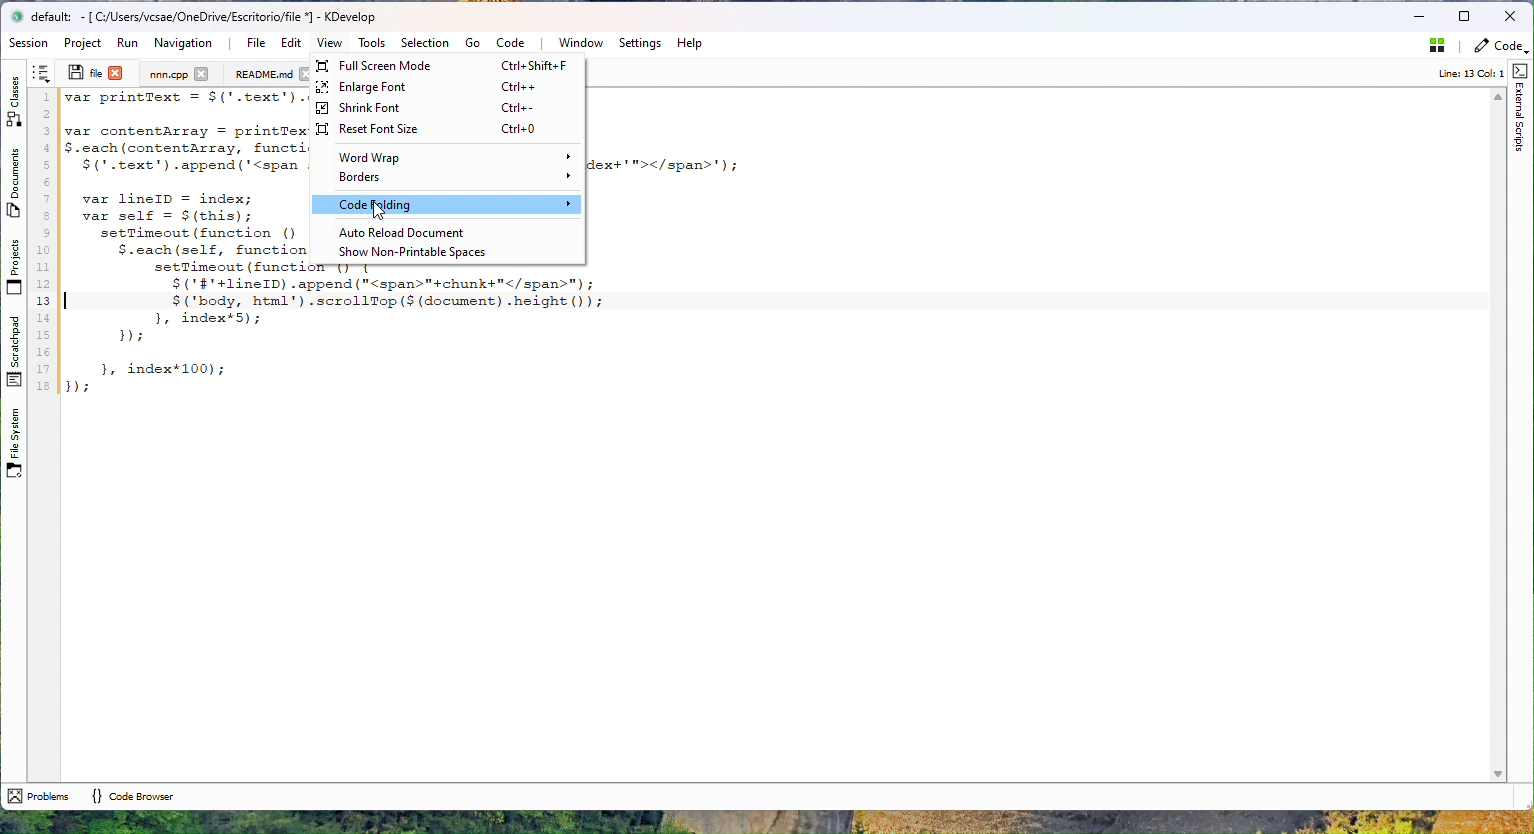  I want to click on cursor, so click(380, 211).